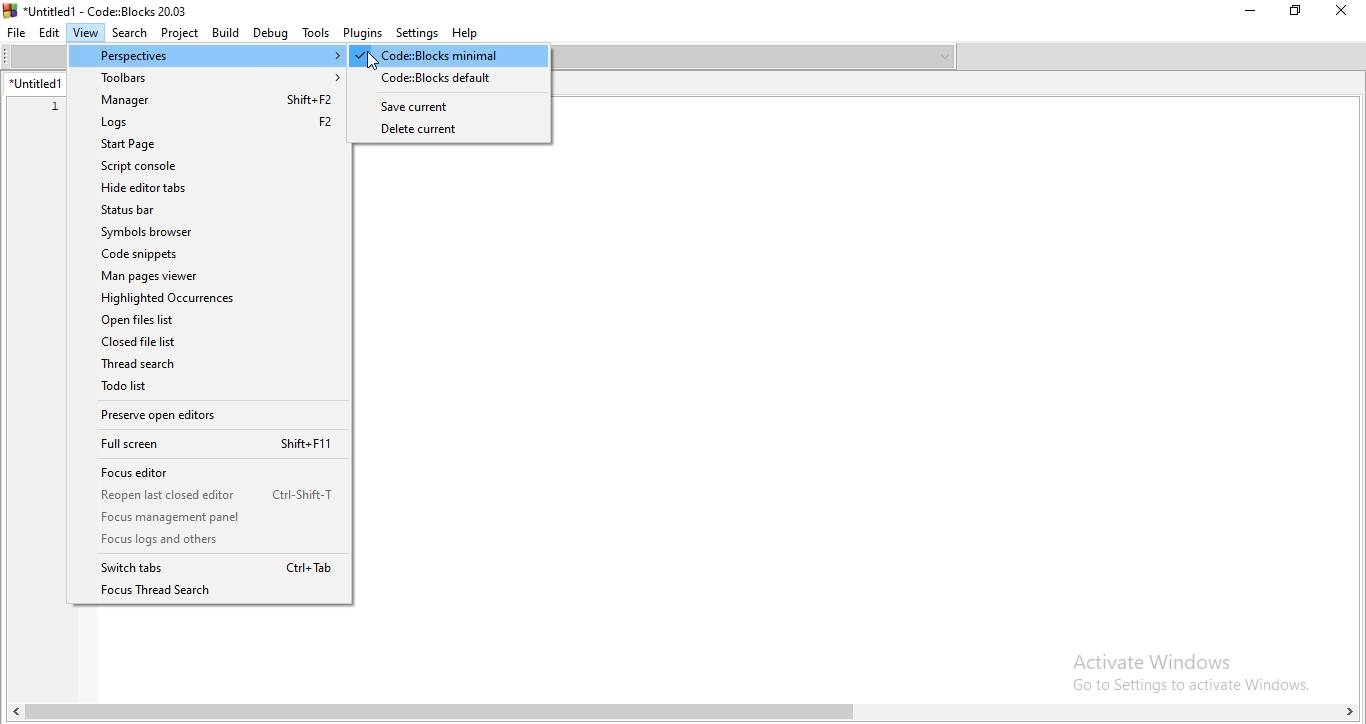 The width and height of the screenshot is (1366, 724). What do you see at coordinates (36, 106) in the screenshot?
I see `serial number ; 1` at bounding box center [36, 106].